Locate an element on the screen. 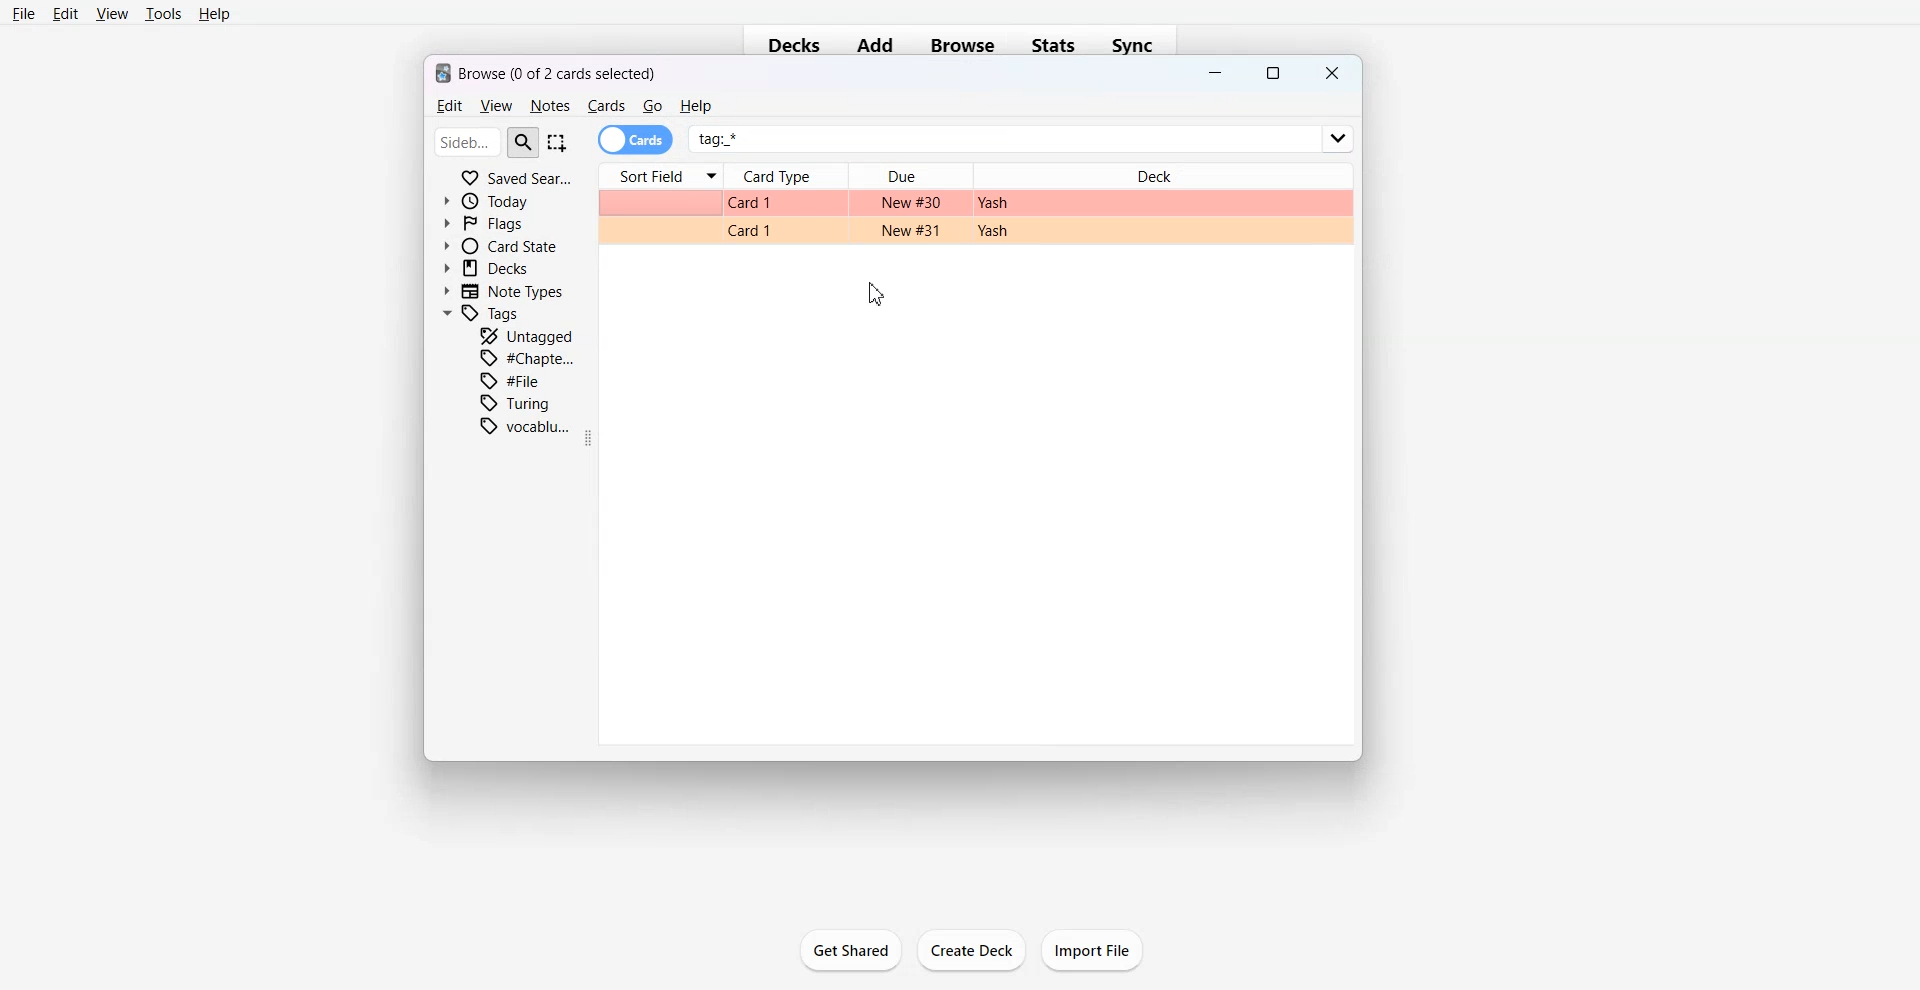  Browse is located at coordinates (962, 45).